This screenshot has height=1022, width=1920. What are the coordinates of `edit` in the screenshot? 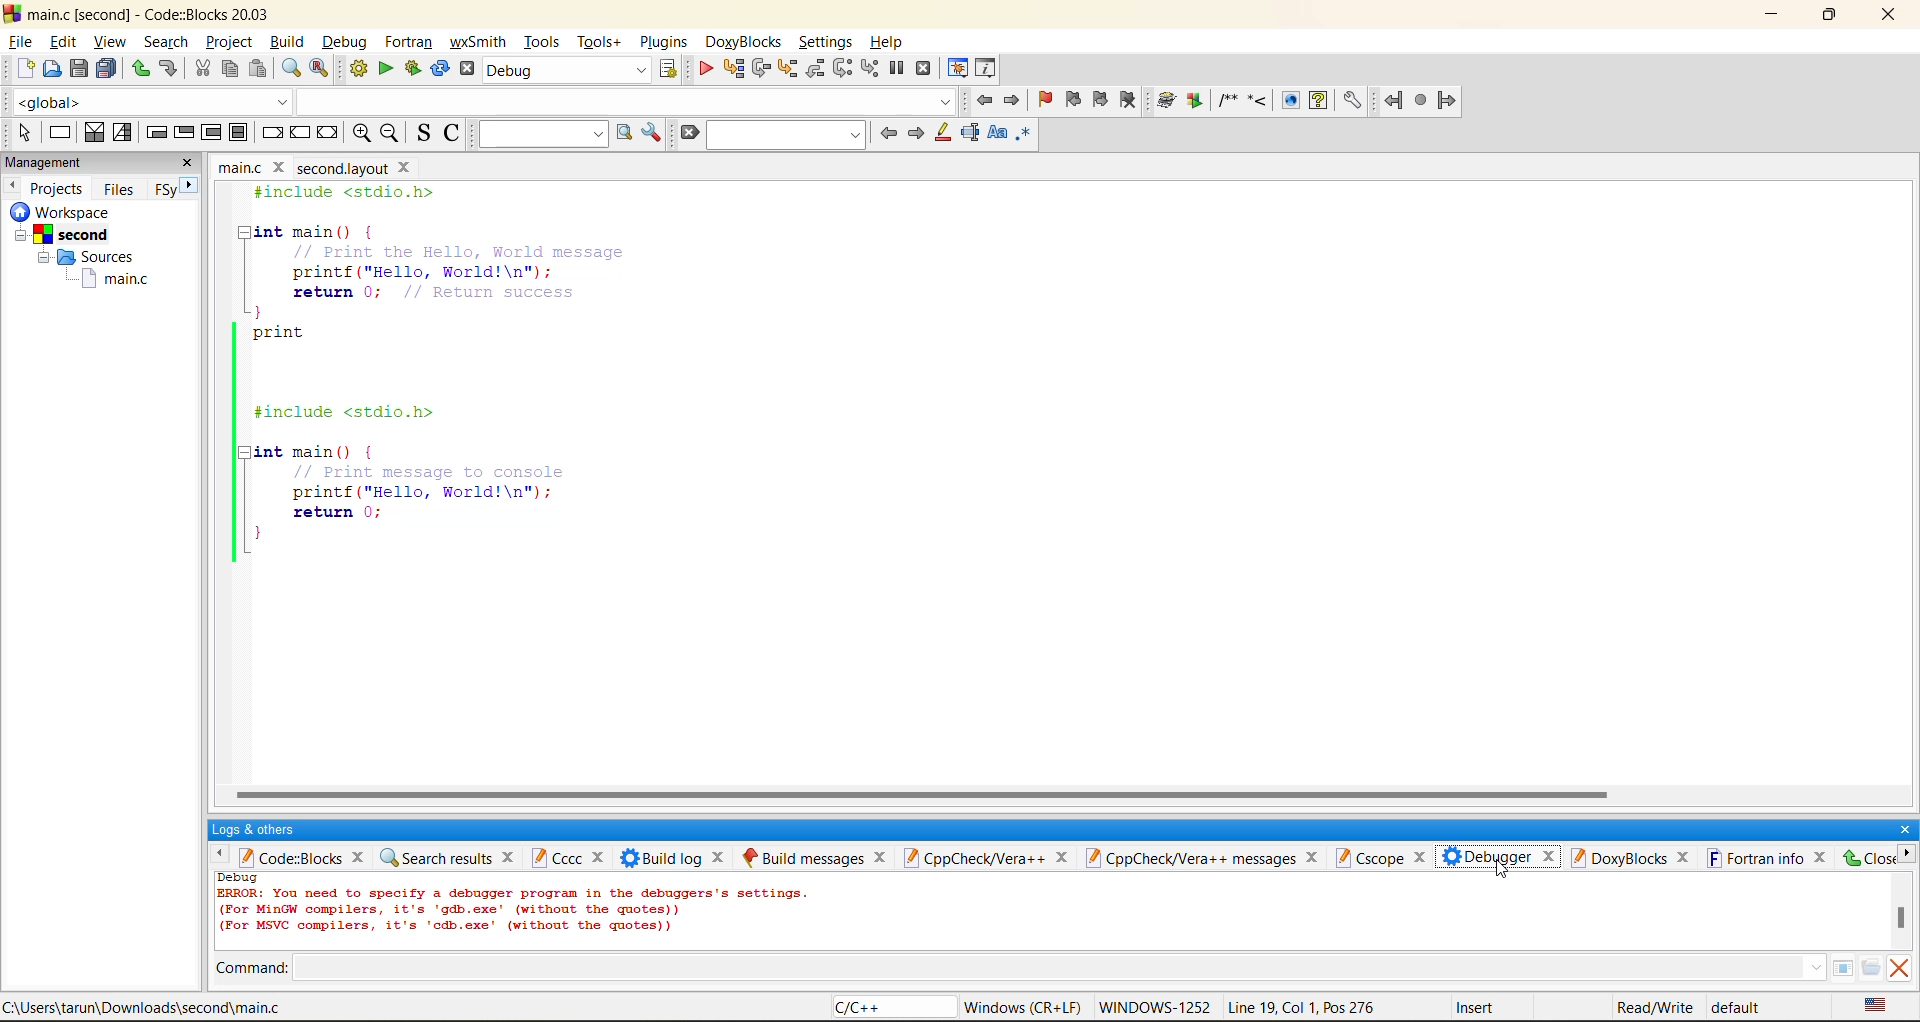 It's located at (63, 39).